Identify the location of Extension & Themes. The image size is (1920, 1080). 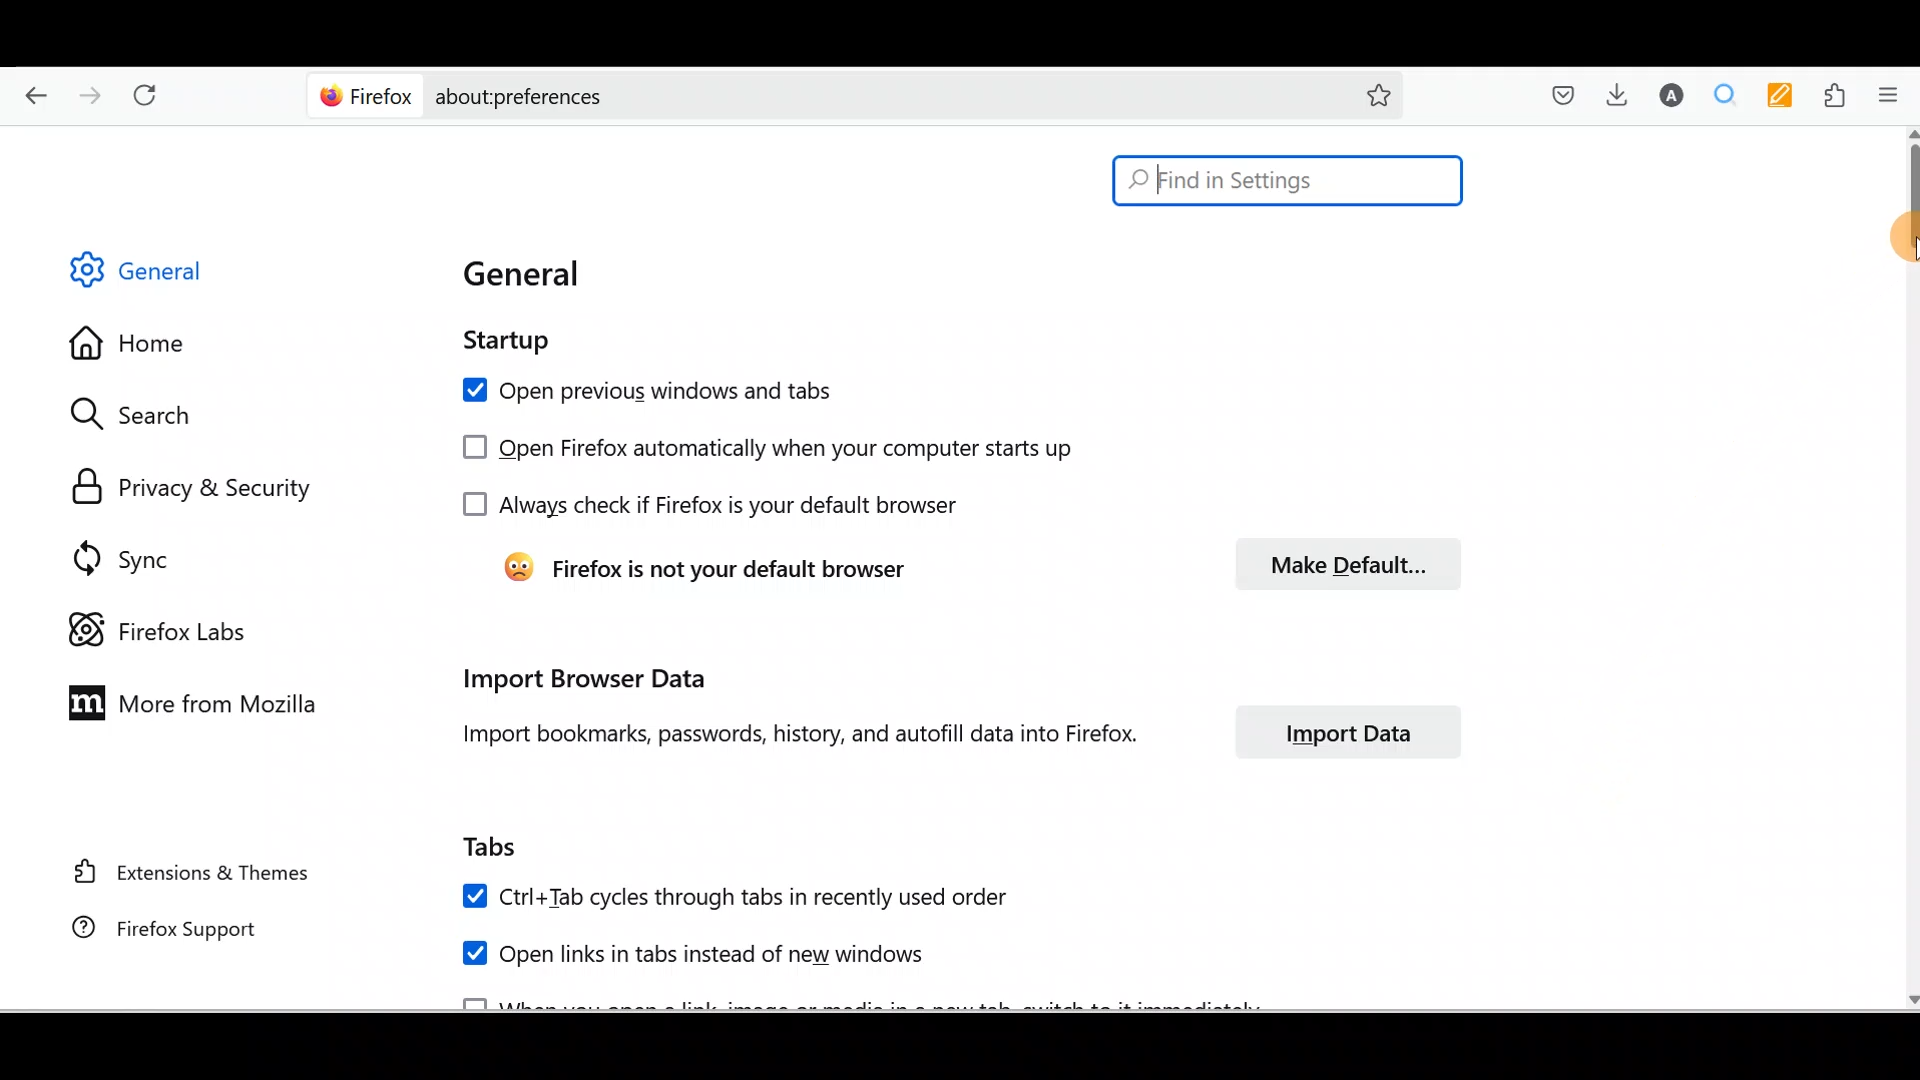
(182, 871).